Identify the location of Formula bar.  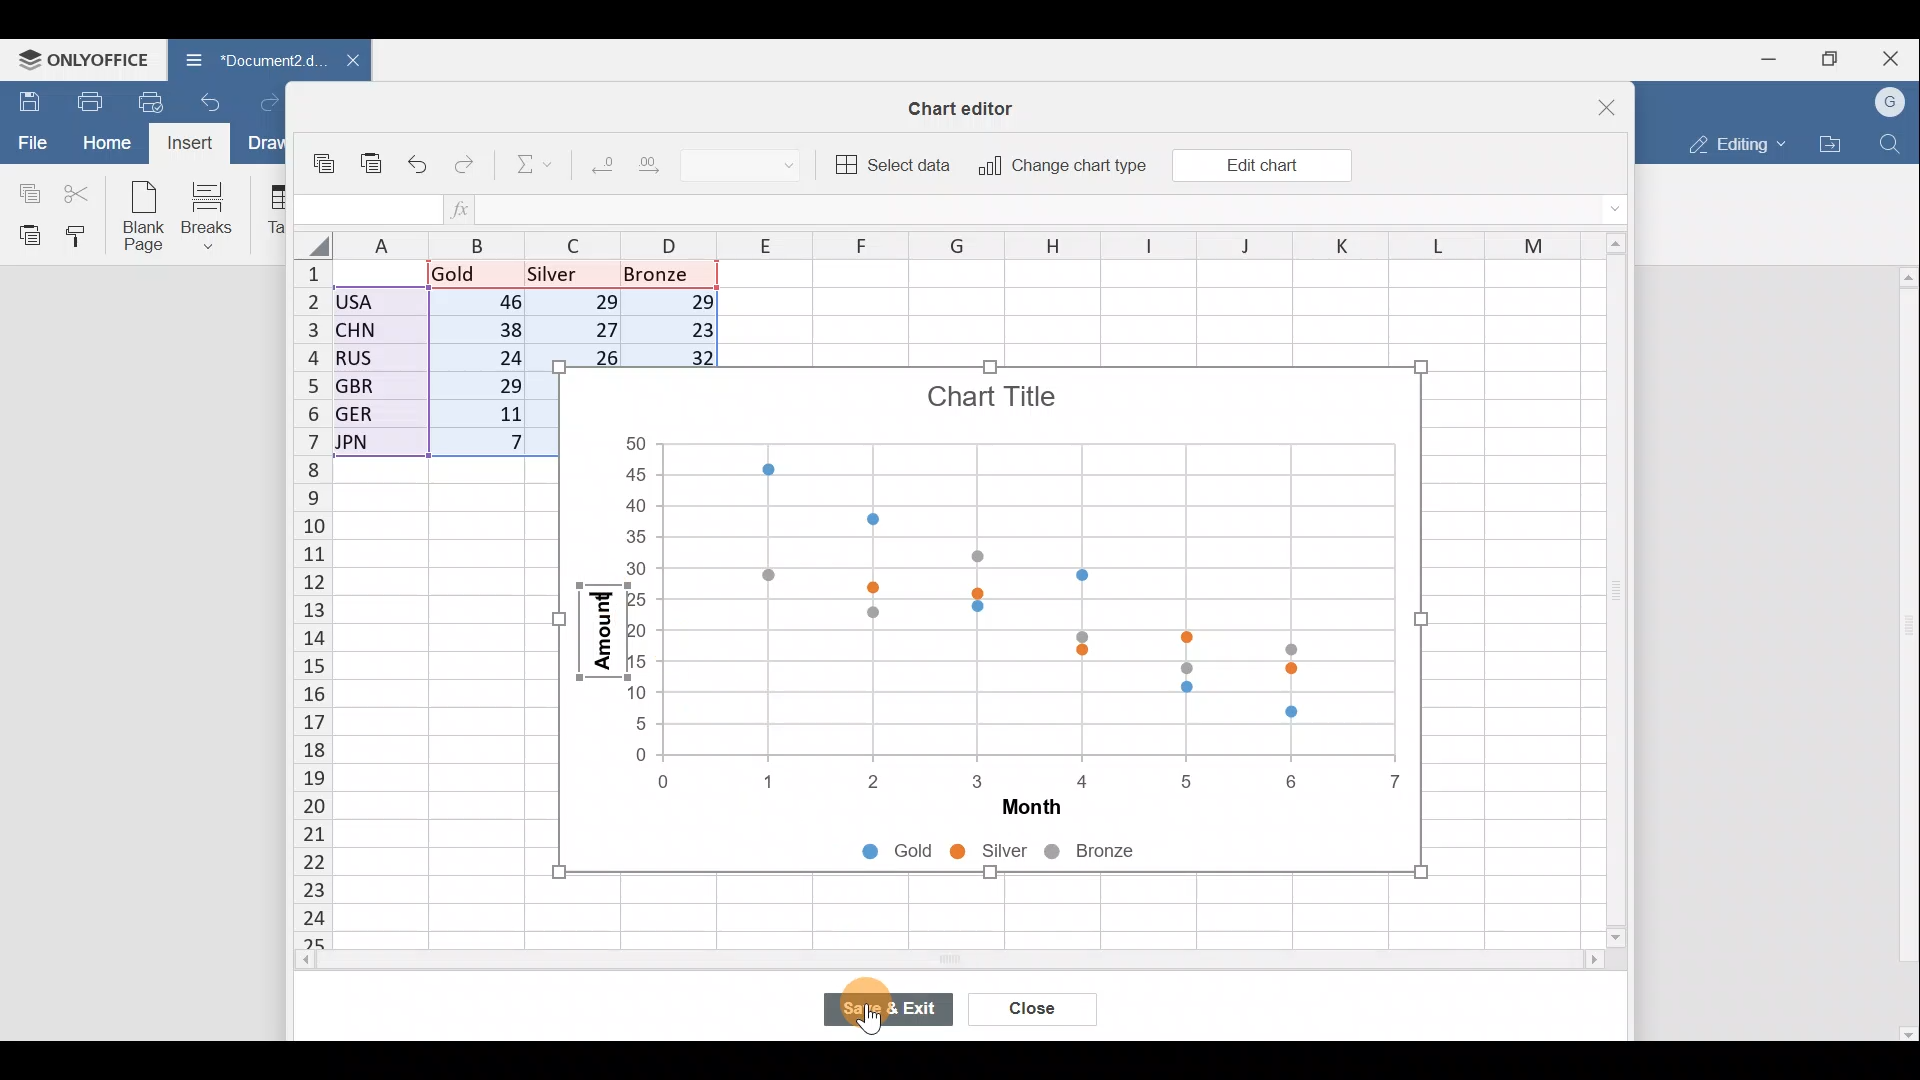
(1043, 211).